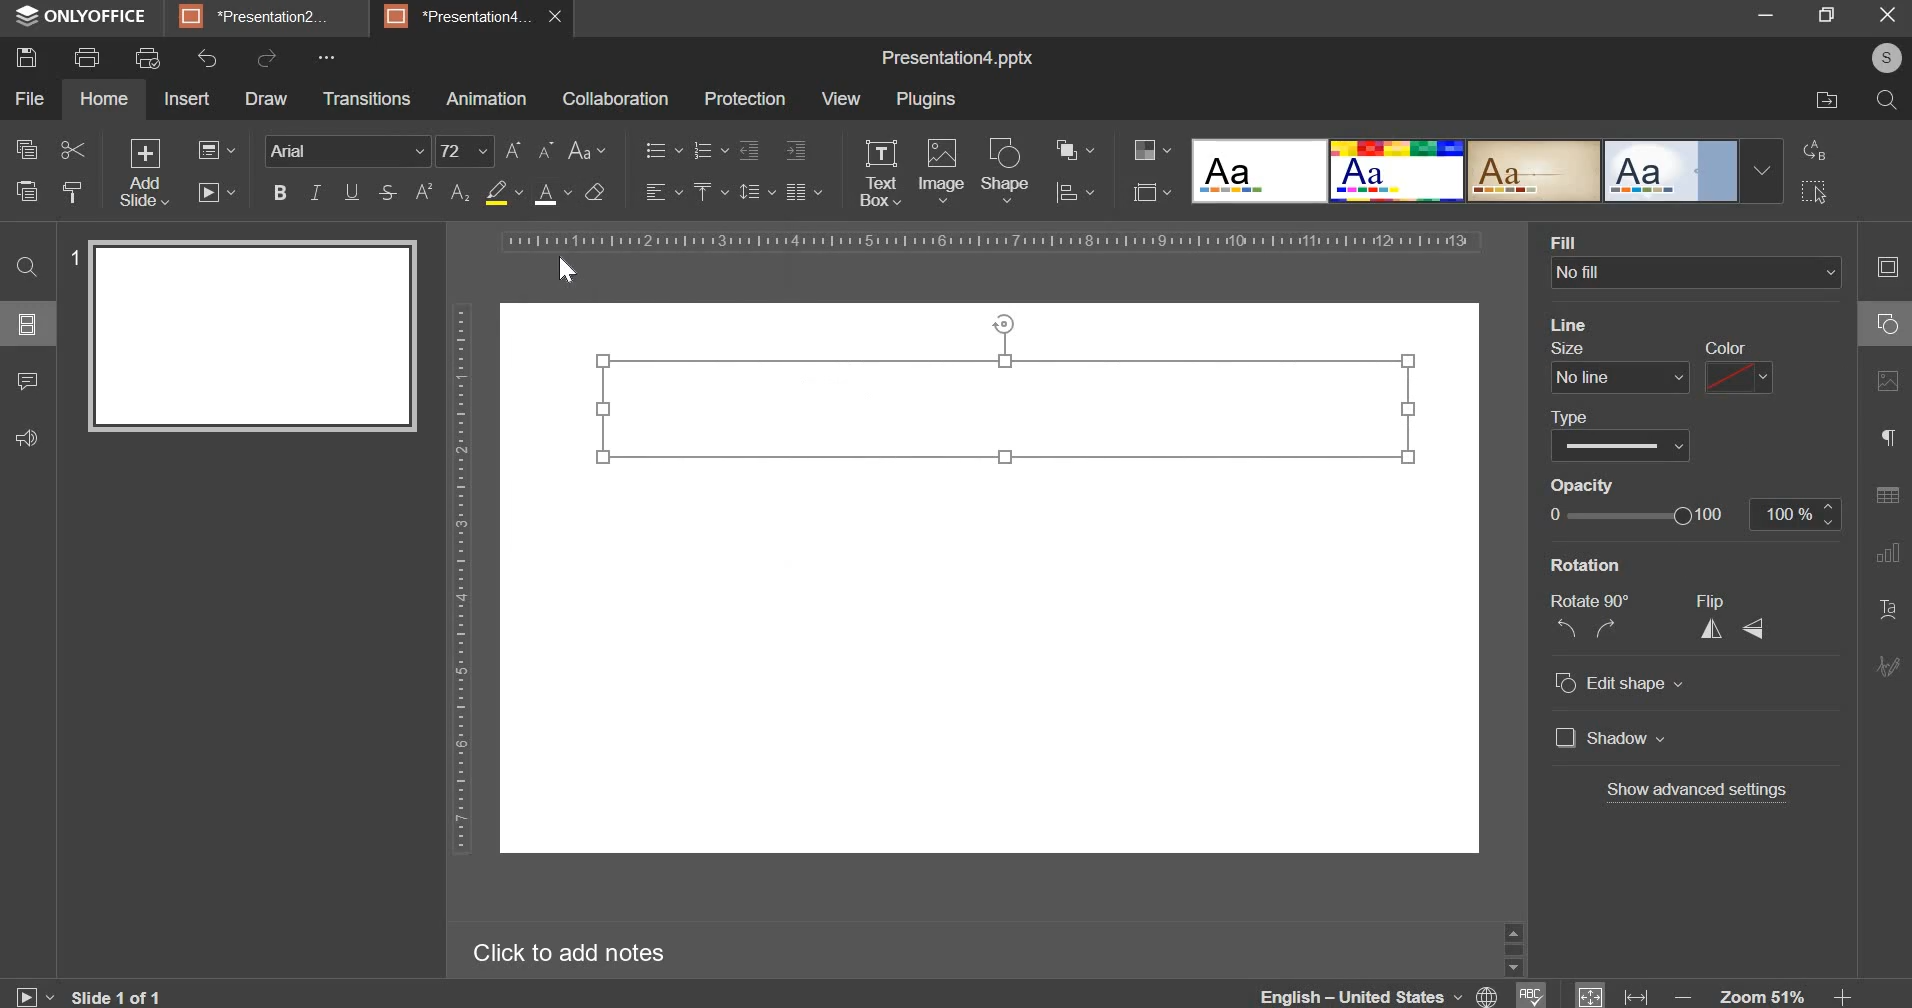  Describe the element at coordinates (462, 14) in the screenshot. I see `Presentation4` at that location.